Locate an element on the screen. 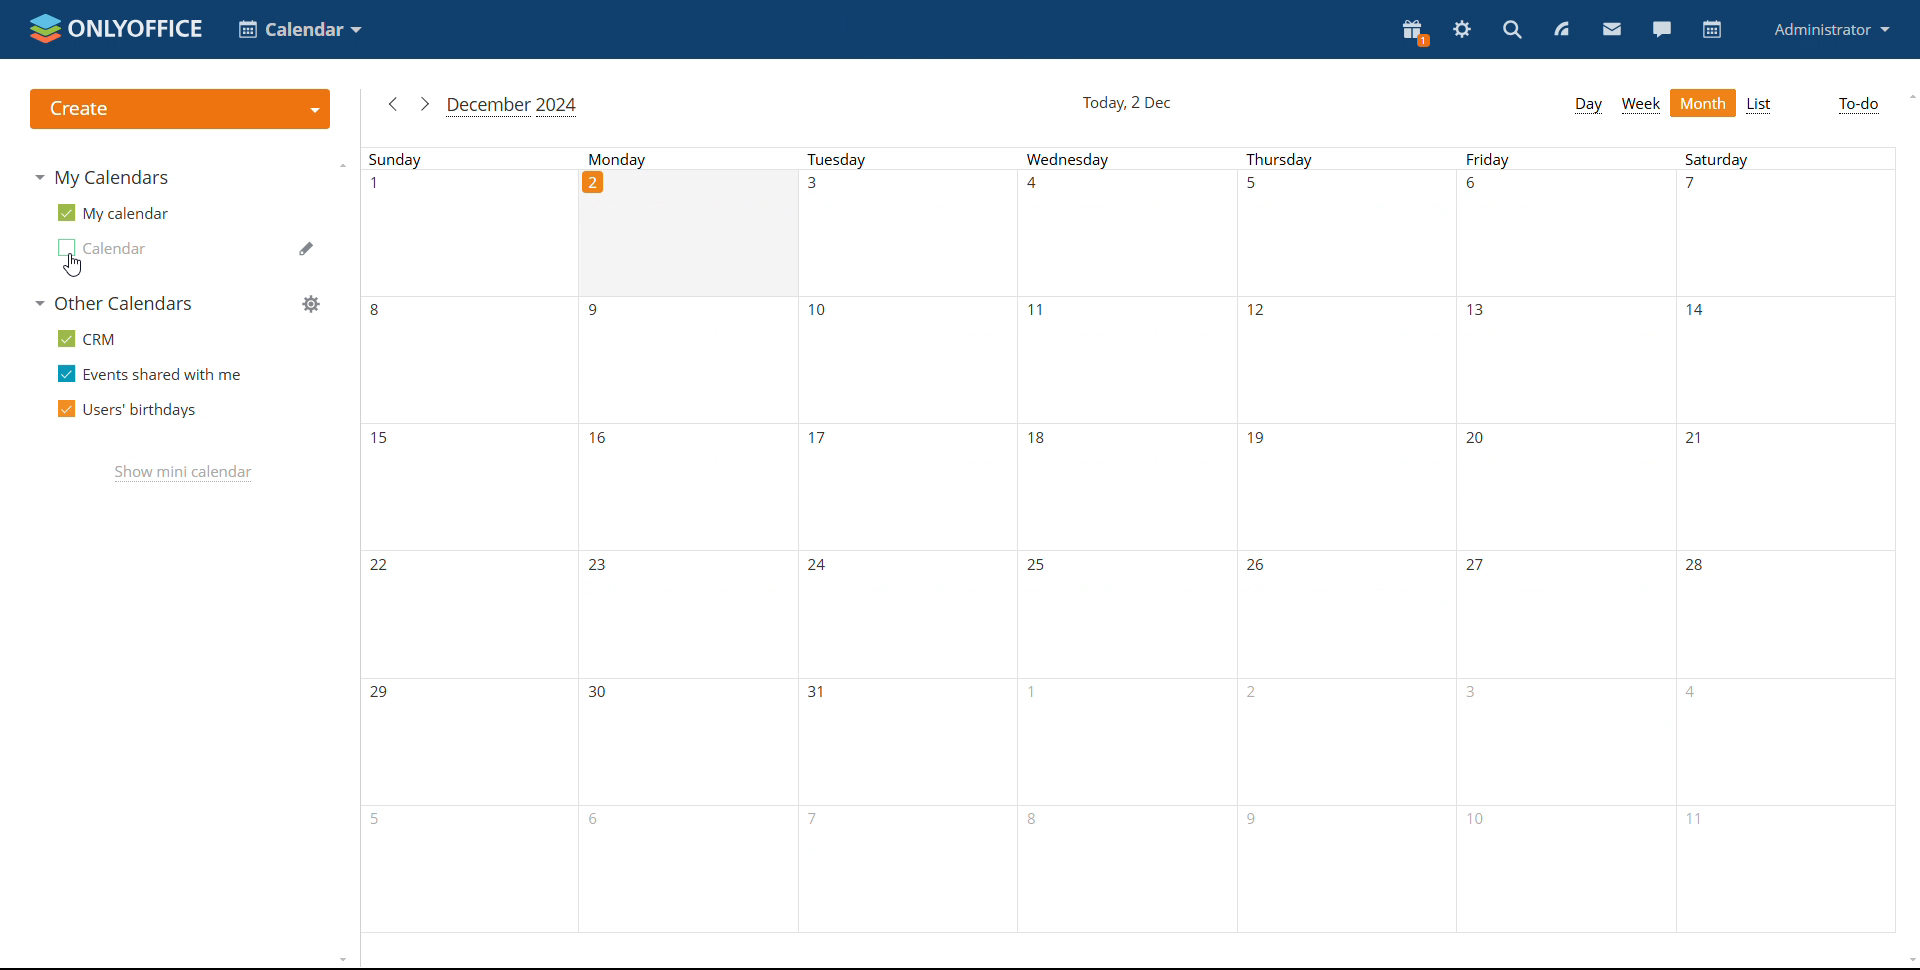  list view is located at coordinates (1758, 105).